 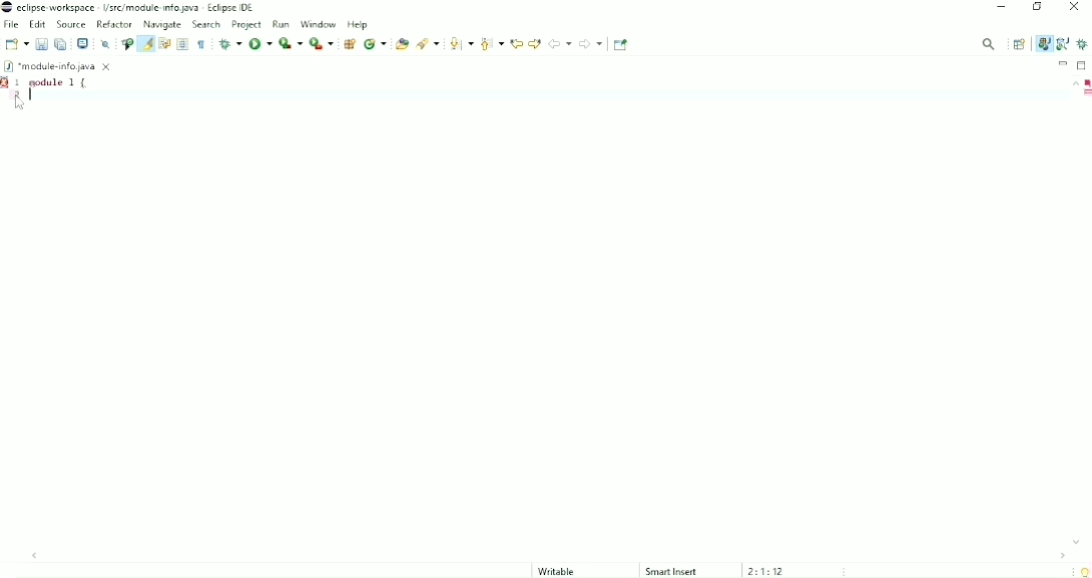 I want to click on Run last tool, so click(x=322, y=44).